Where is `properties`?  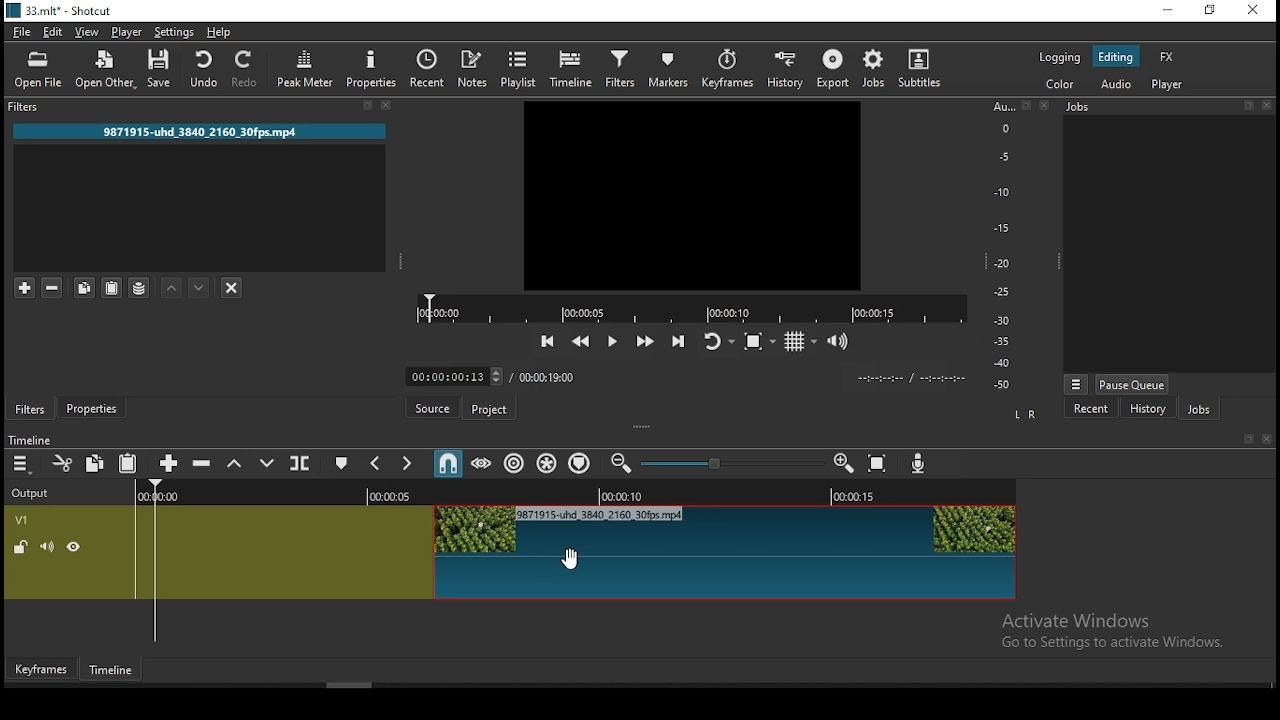 properties is located at coordinates (373, 70).